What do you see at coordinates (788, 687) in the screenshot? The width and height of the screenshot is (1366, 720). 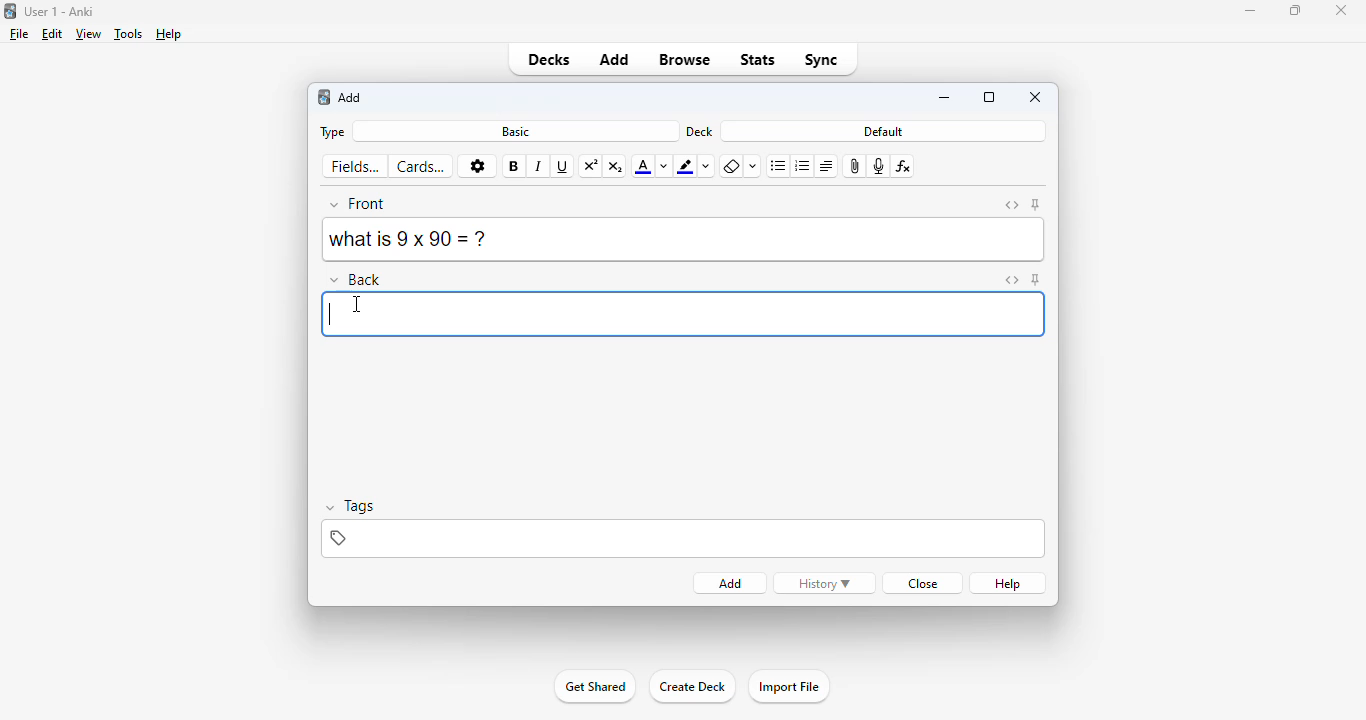 I see `import file` at bounding box center [788, 687].